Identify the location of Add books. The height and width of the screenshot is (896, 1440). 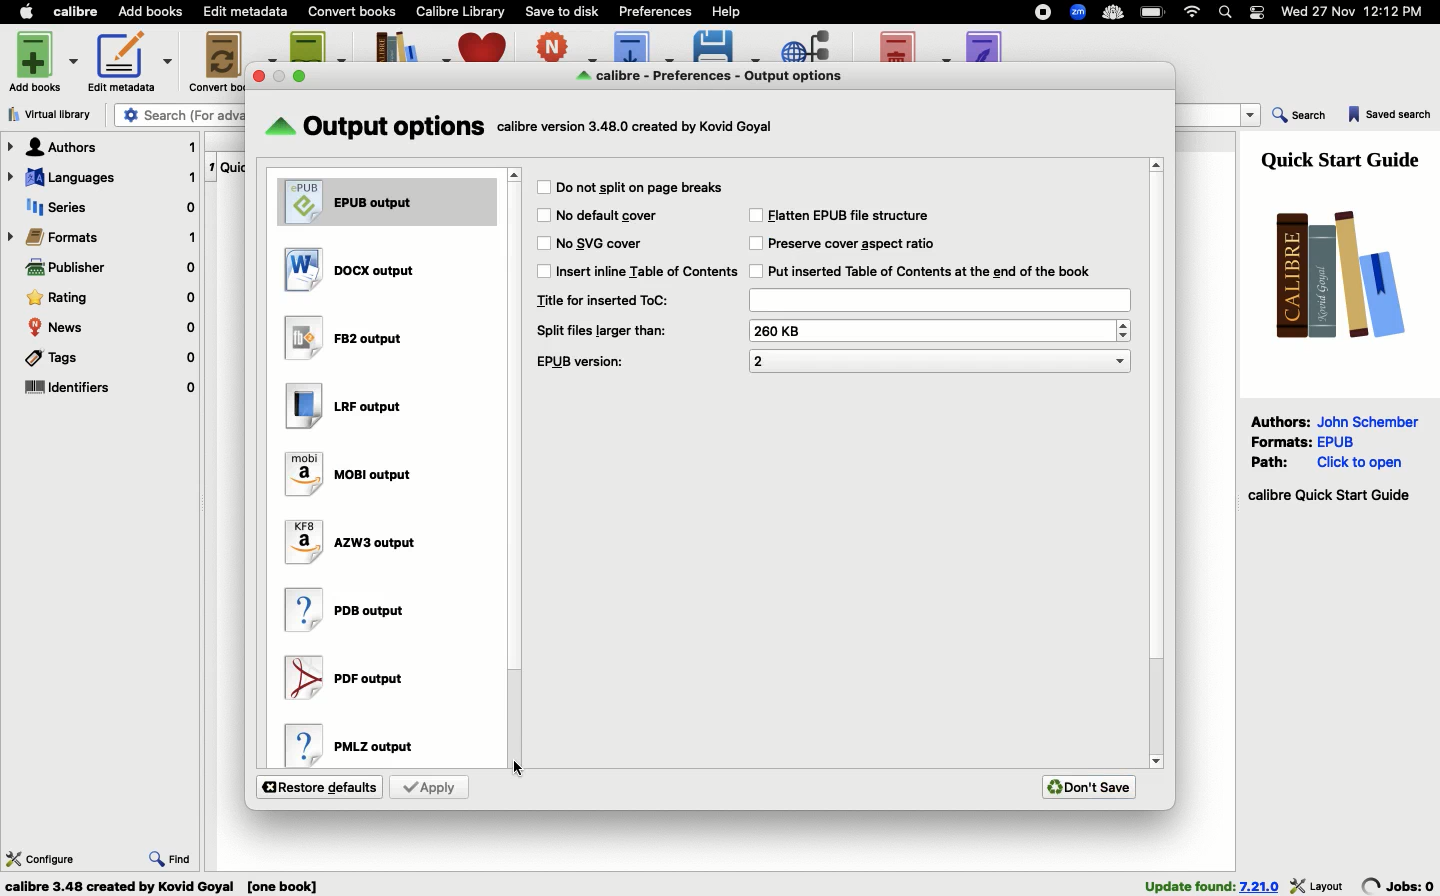
(46, 60).